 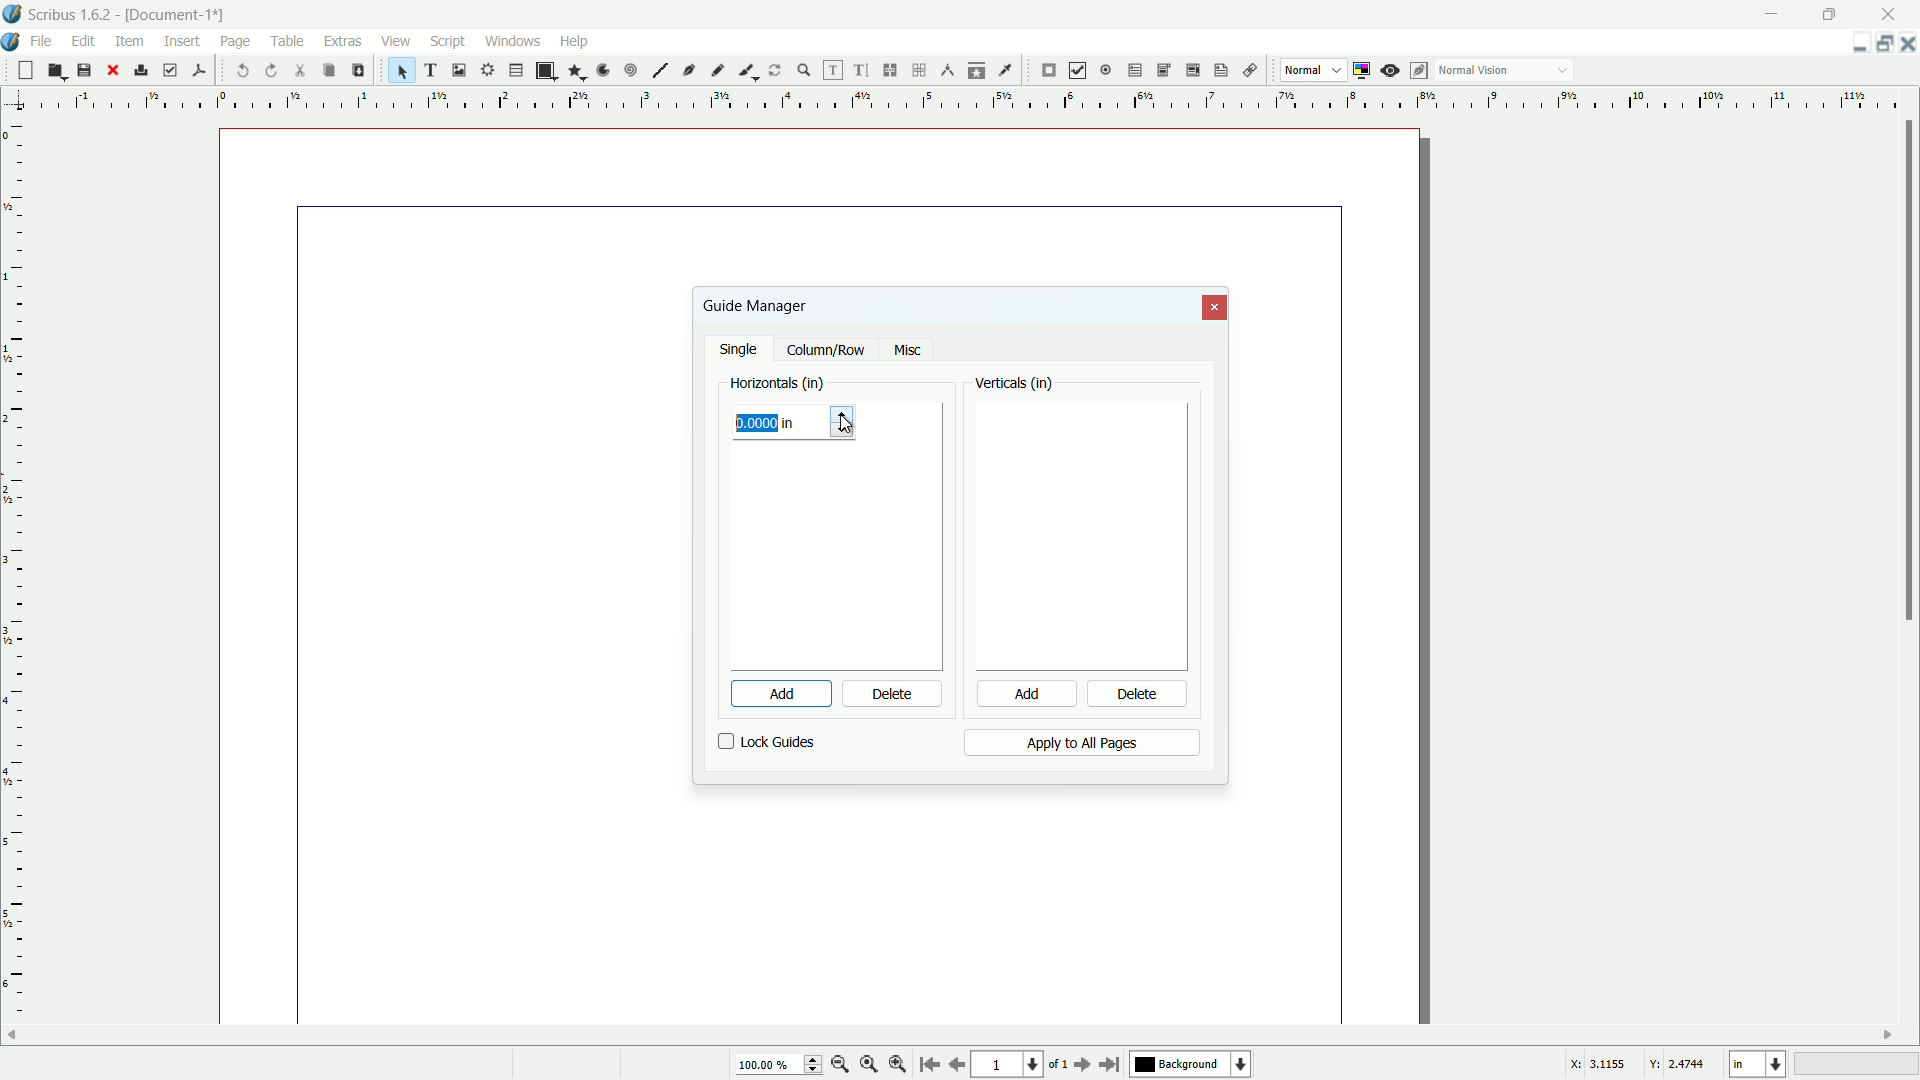 What do you see at coordinates (457, 69) in the screenshot?
I see `image frame` at bounding box center [457, 69].